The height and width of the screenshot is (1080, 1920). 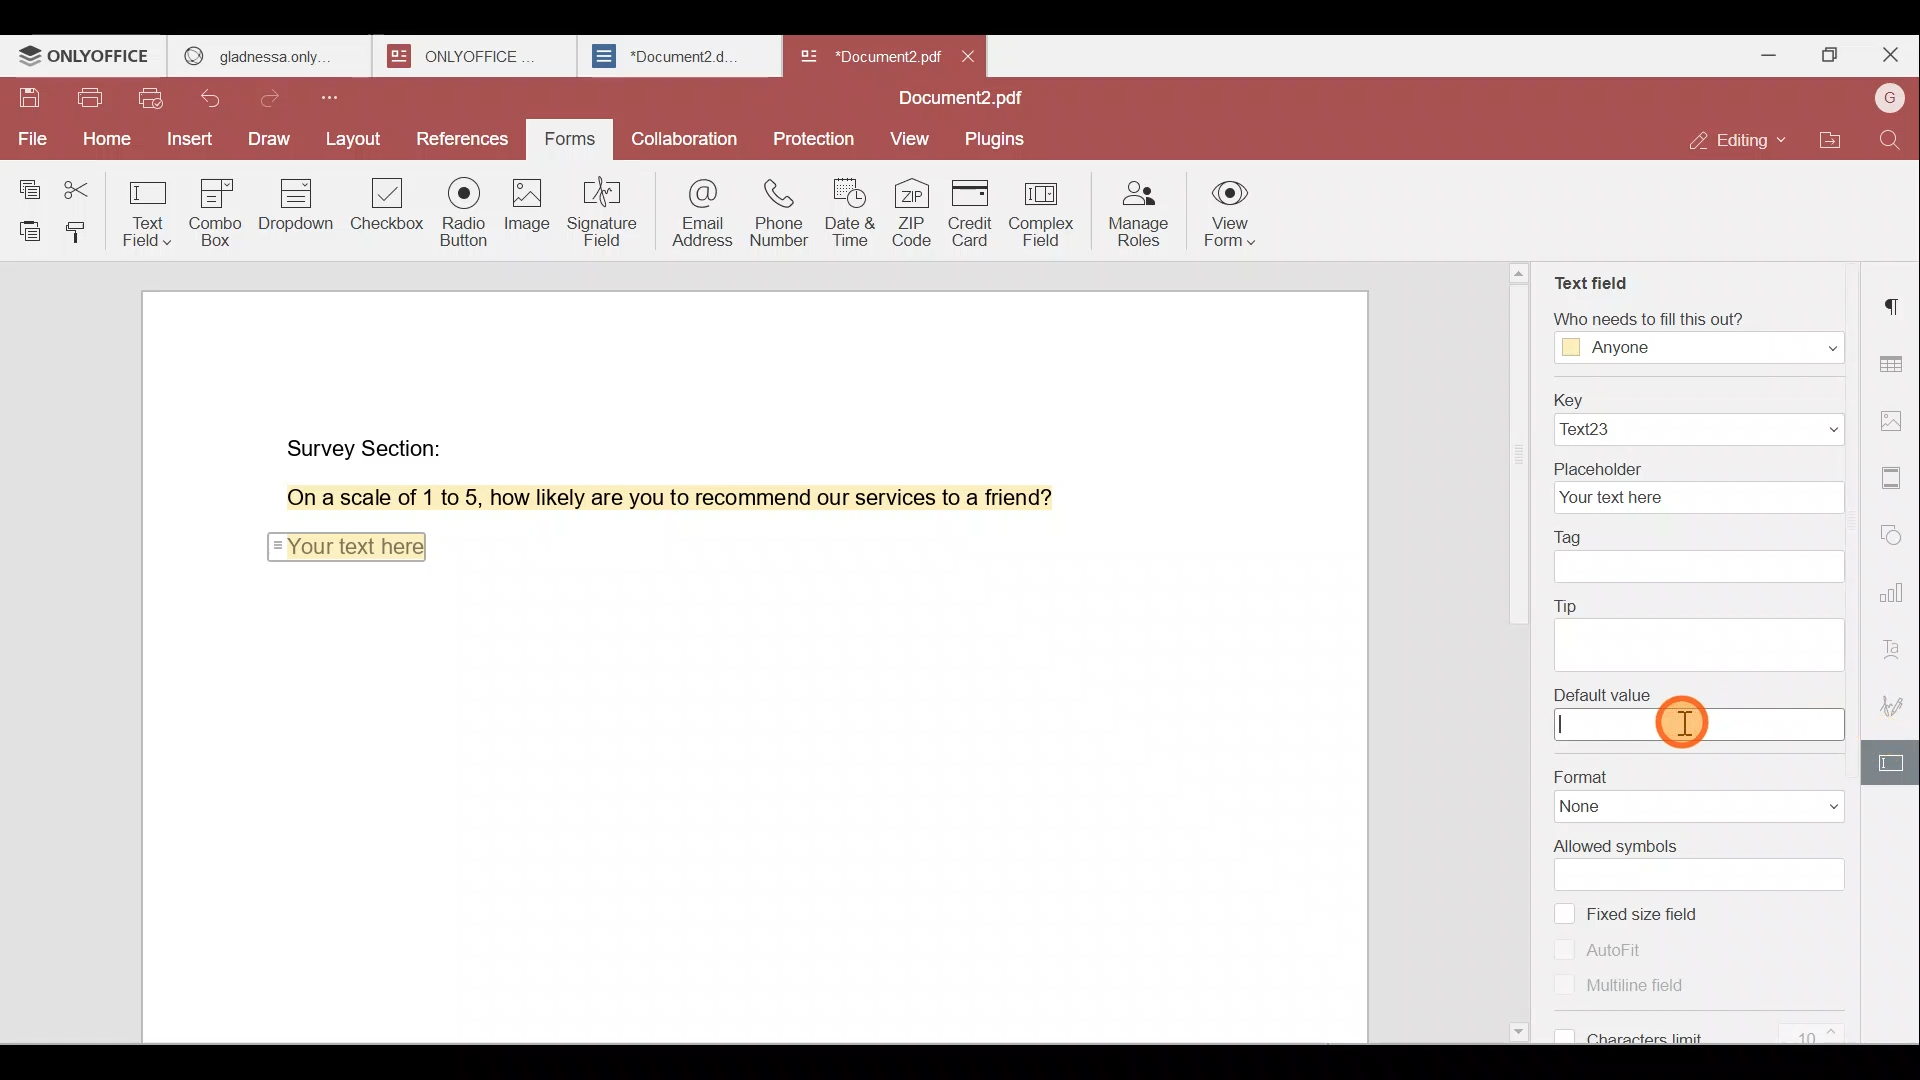 What do you see at coordinates (28, 181) in the screenshot?
I see `Copy` at bounding box center [28, 181].